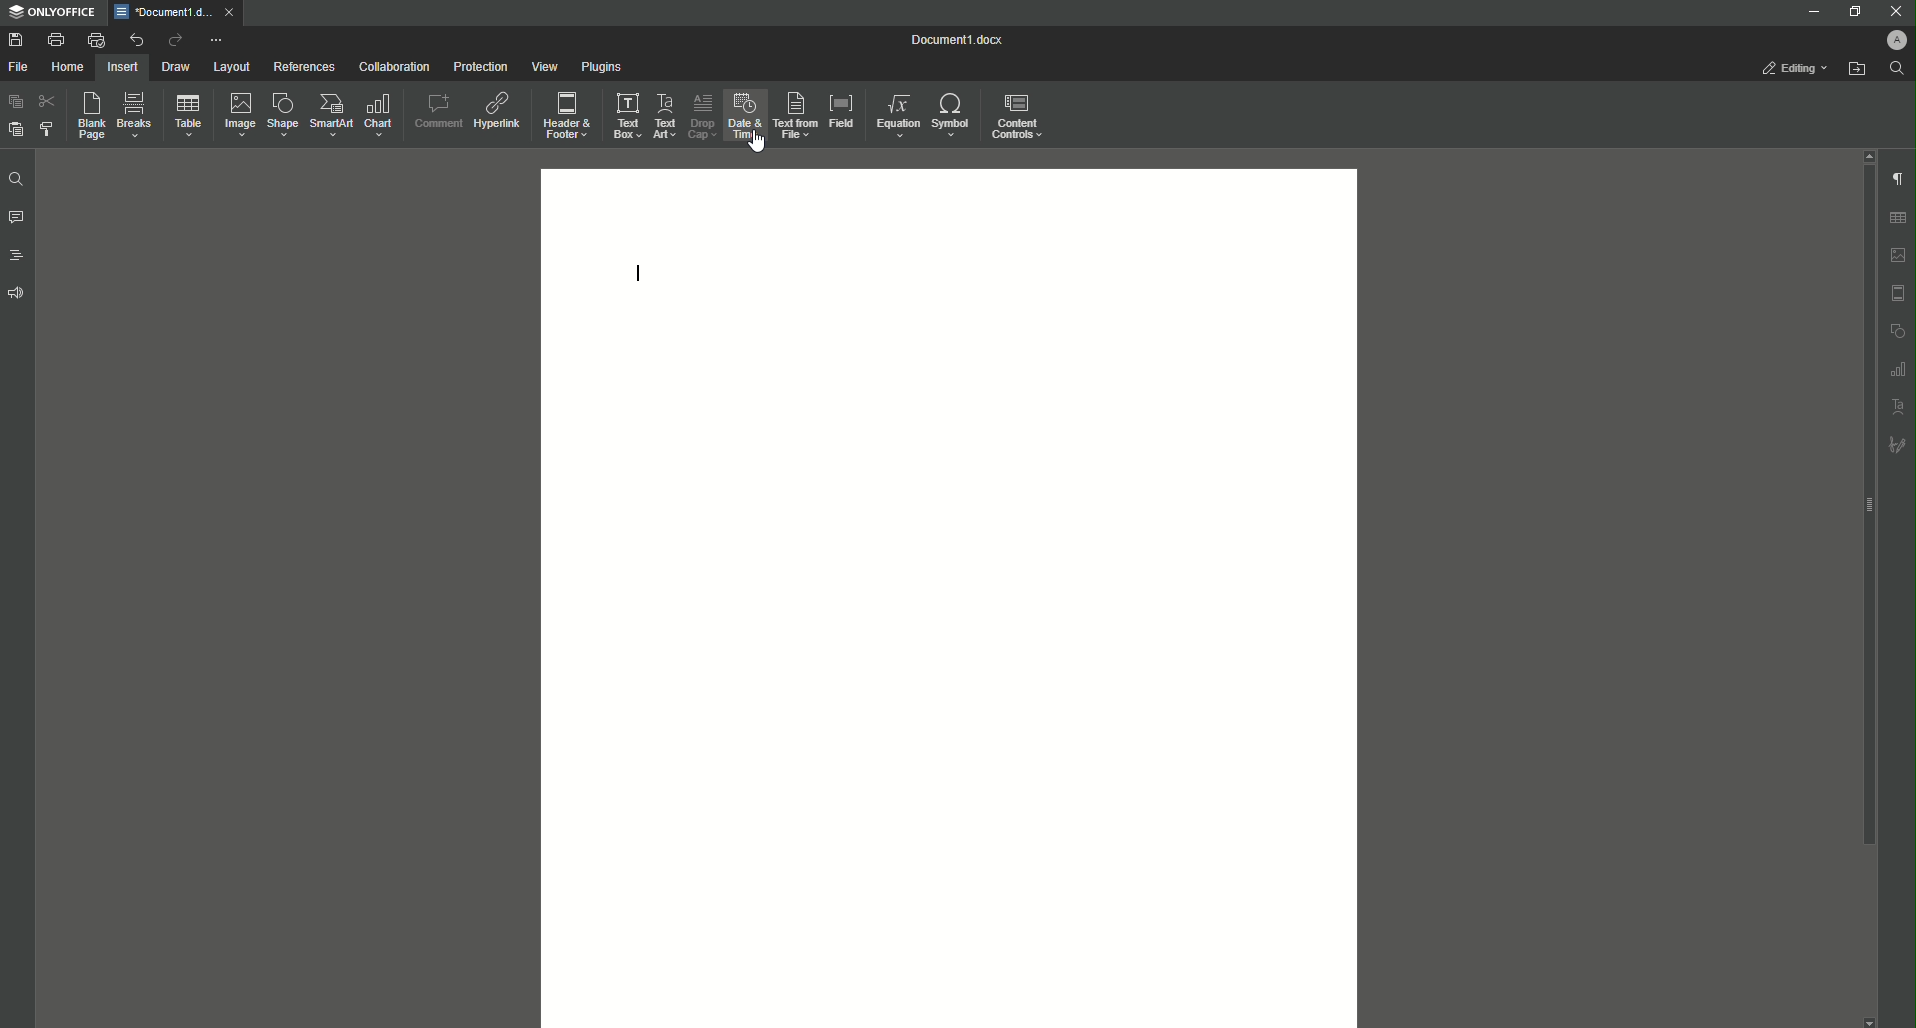 This screenshot has height=1028, width=1916. What do you see at coordinates (381, 115) in the screenshot?
I see `Chart` at bounding box center [381, 115].